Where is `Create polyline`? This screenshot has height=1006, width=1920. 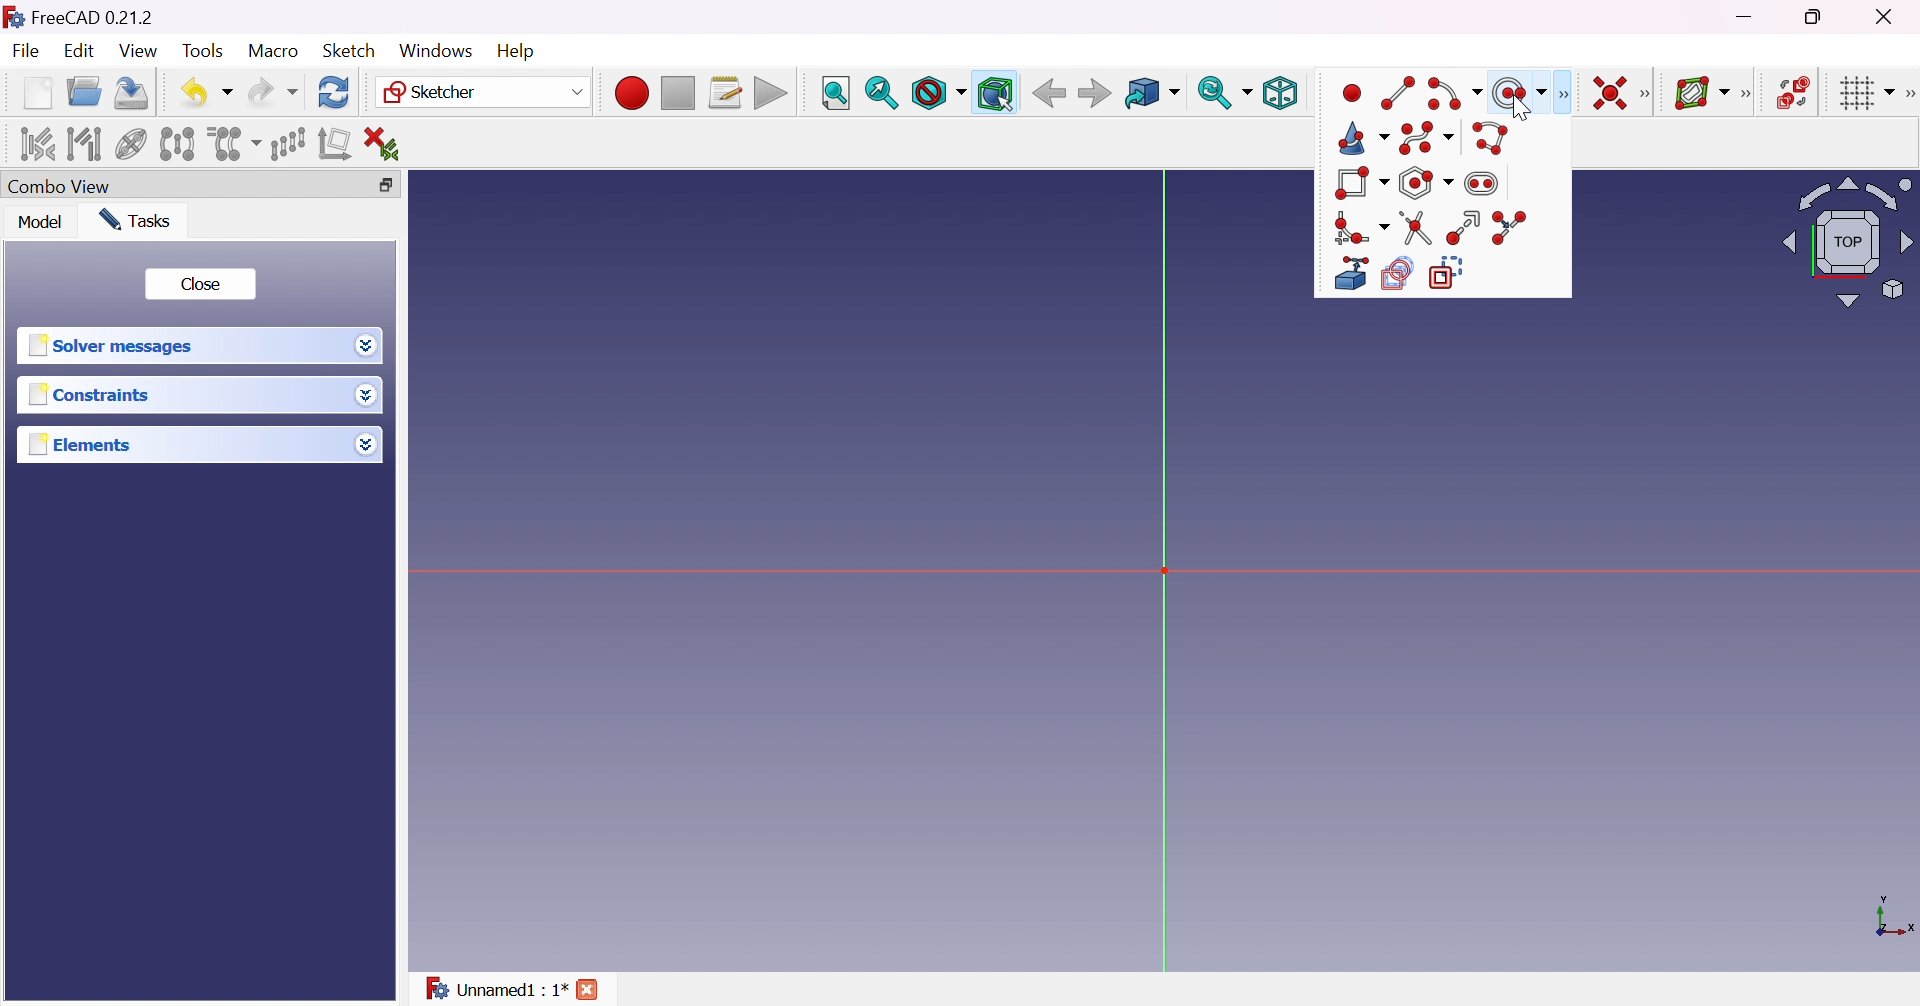 Create polyline is located at coordinates (1492, 137).